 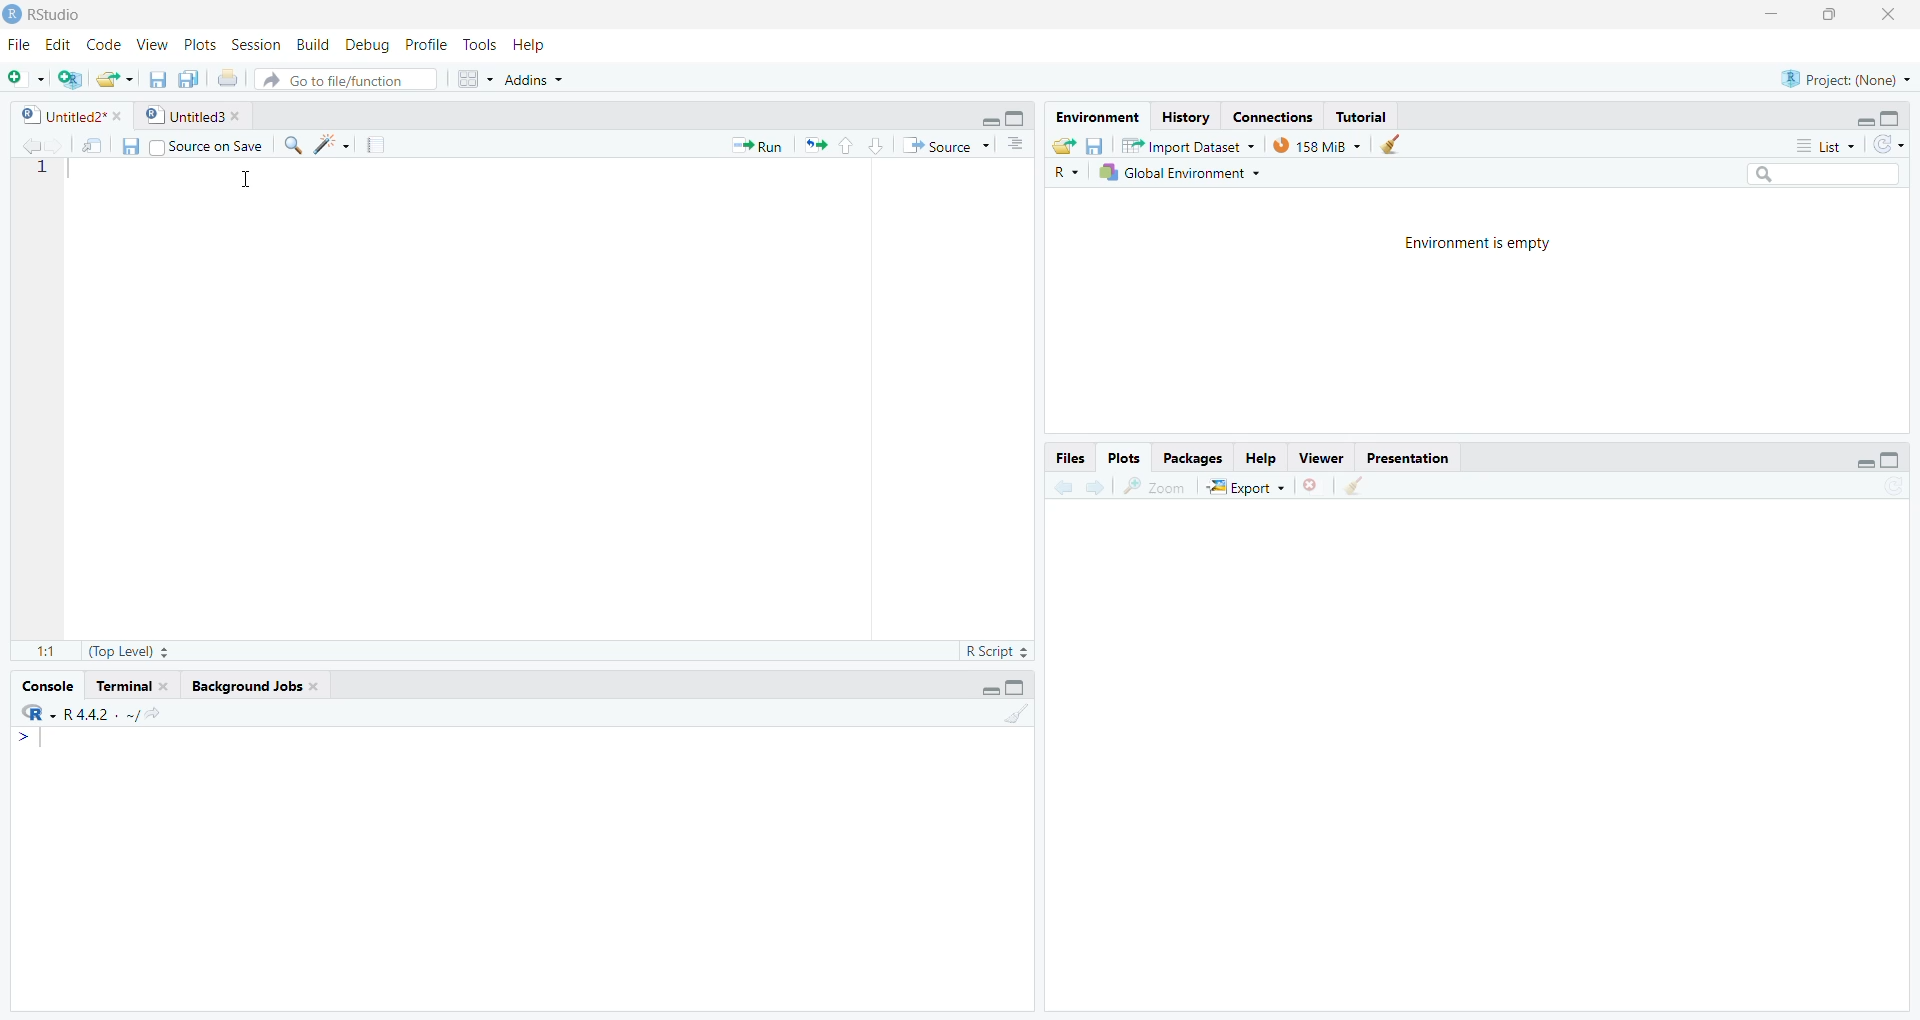 What do you see at coordinates (1161, 483) in the screenshot?
I see `zoom` at bounding box center [1161, 483].